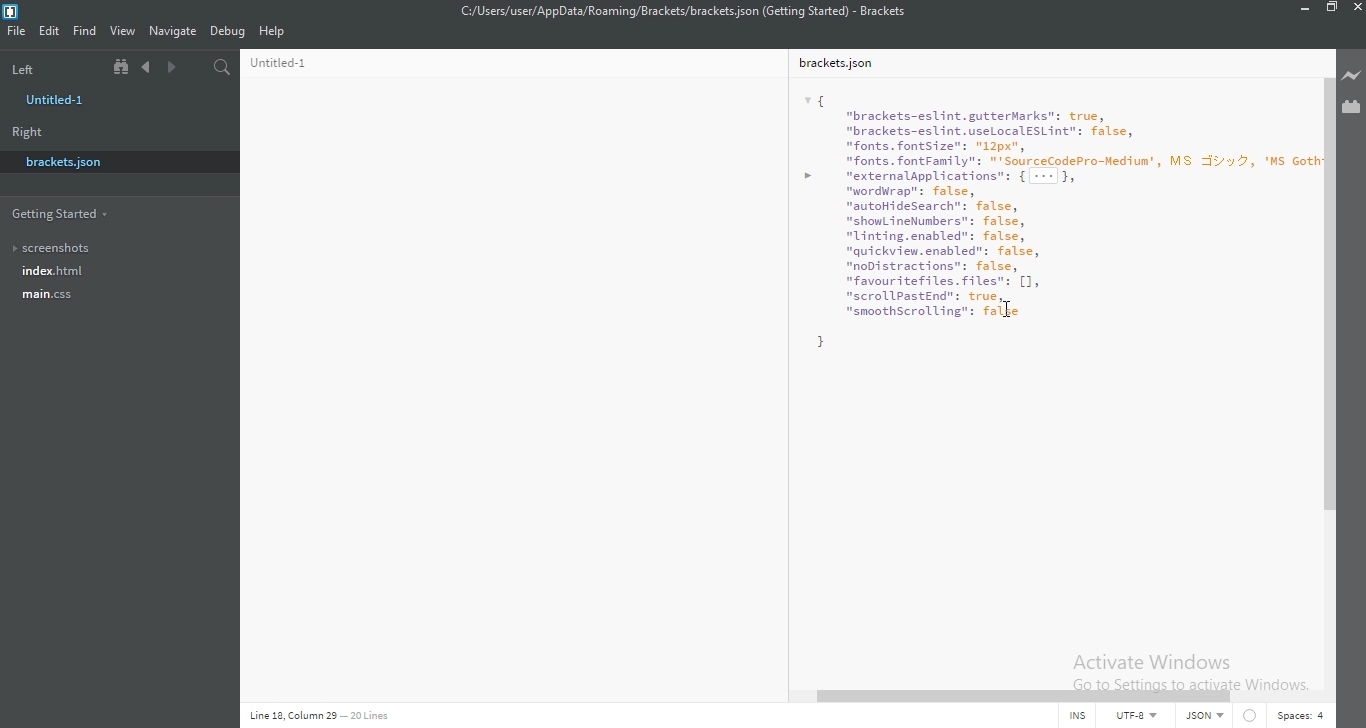 This screenshot has height=728, width=1366. Describe the element at coordinates (59, 100) in the screenshot. I see `untitled` at that location.